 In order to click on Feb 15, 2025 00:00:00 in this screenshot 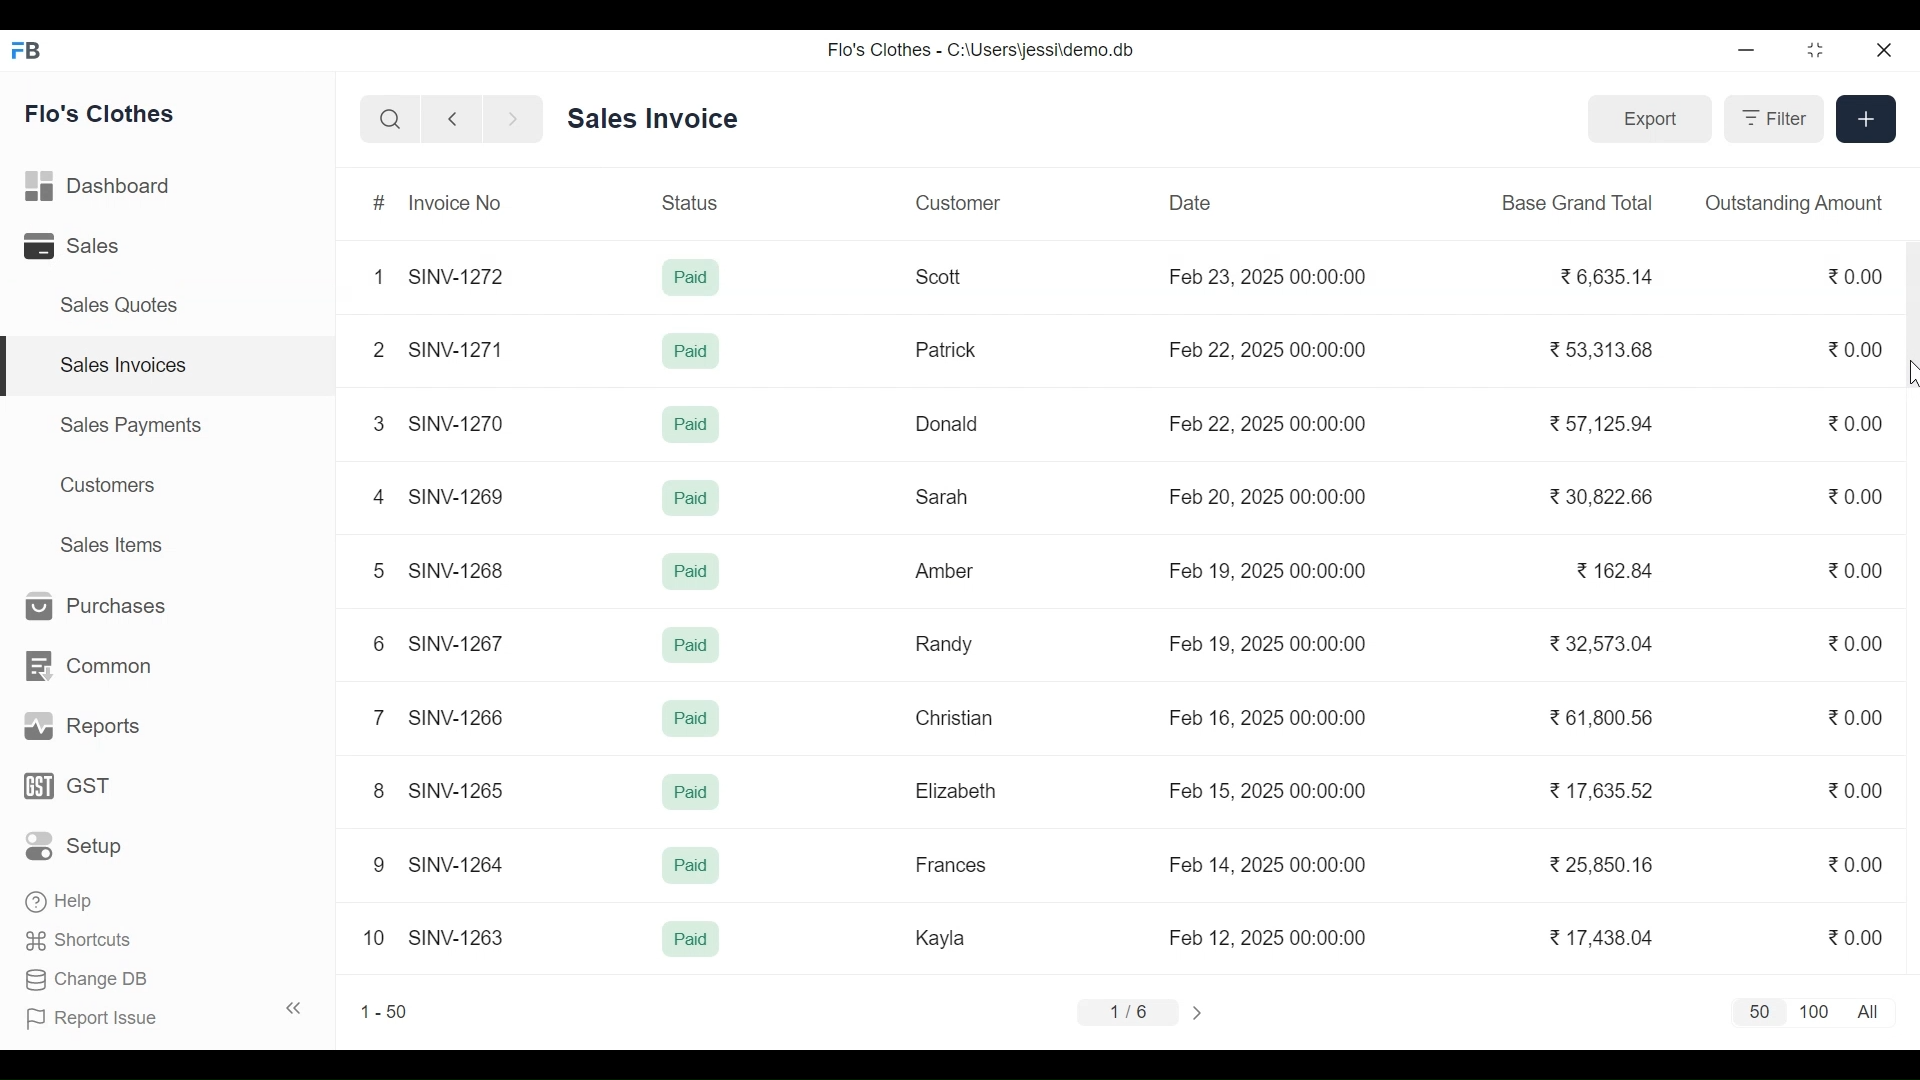, I will do `click(1269, 790)`.